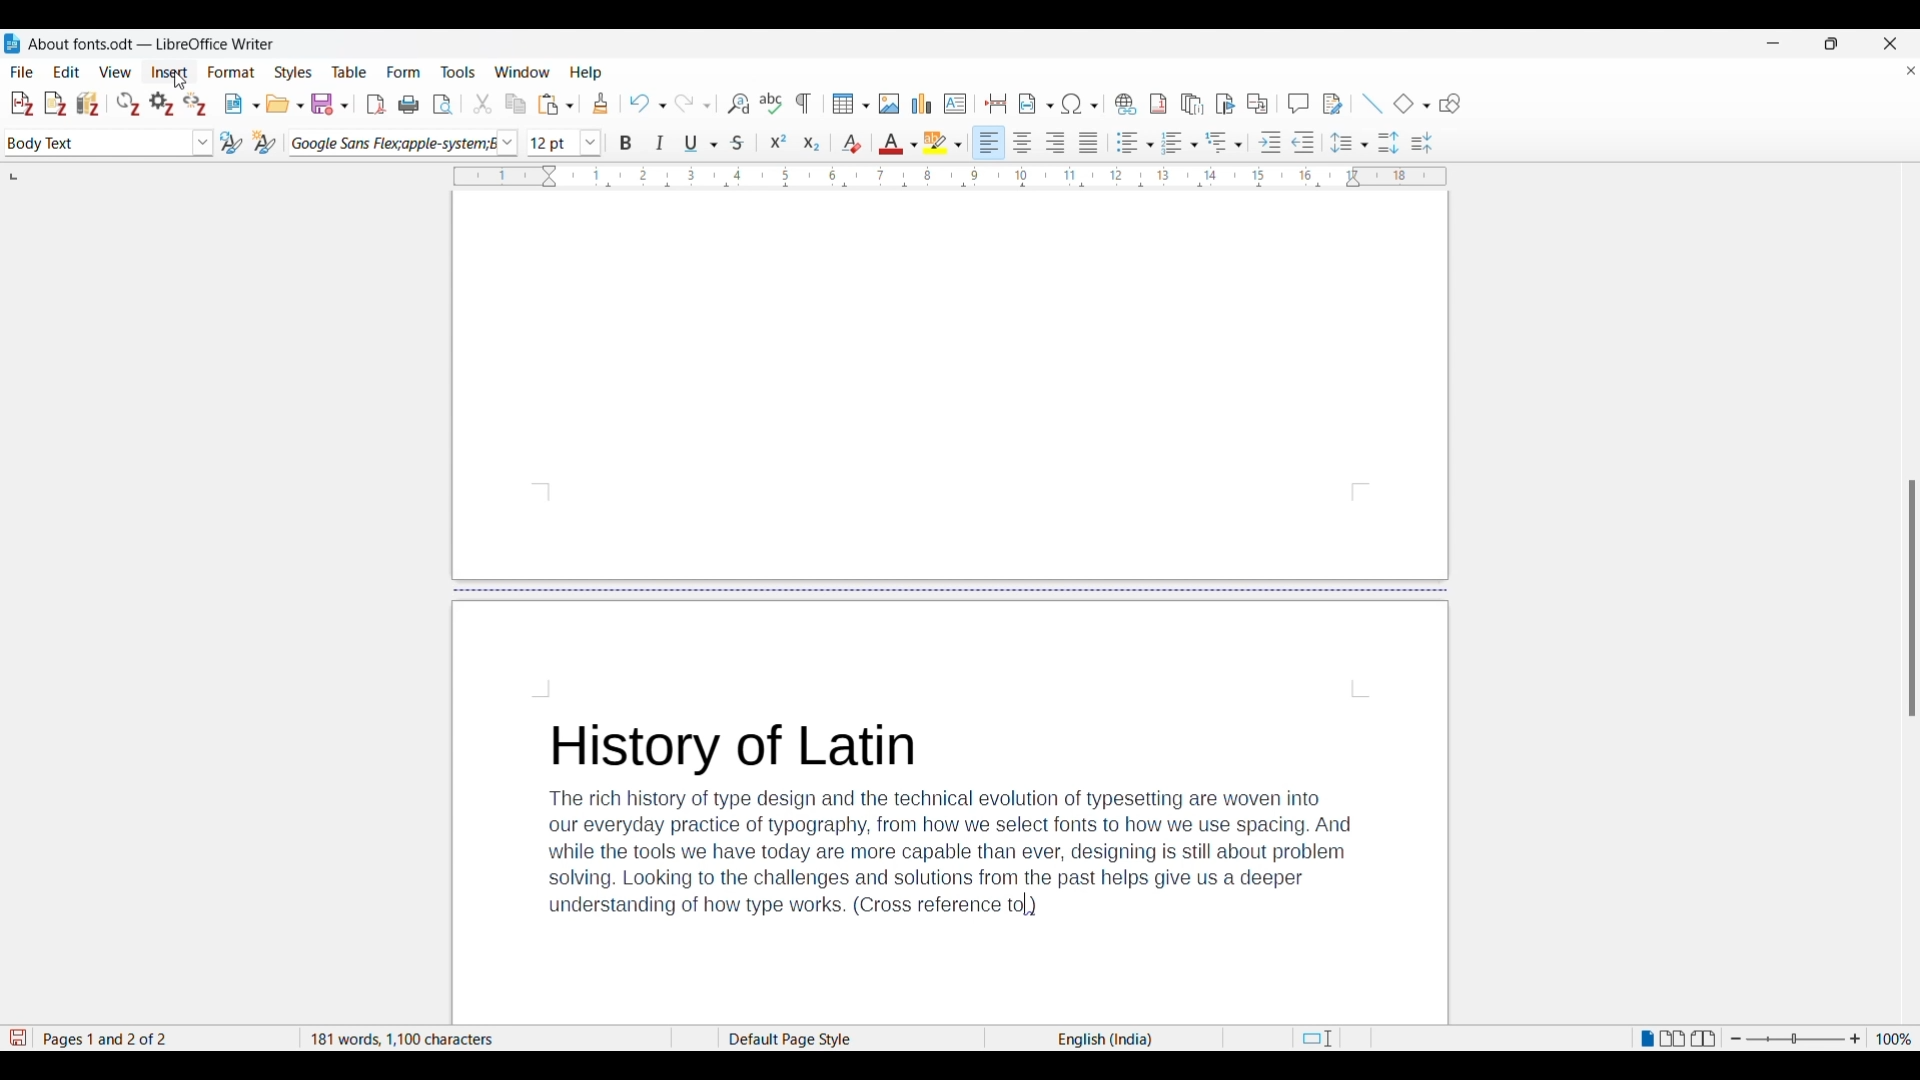  What do you see at coordinates (738, 103) in the screenshot?
I see `Find and replace` at bounding box center [738, 103].